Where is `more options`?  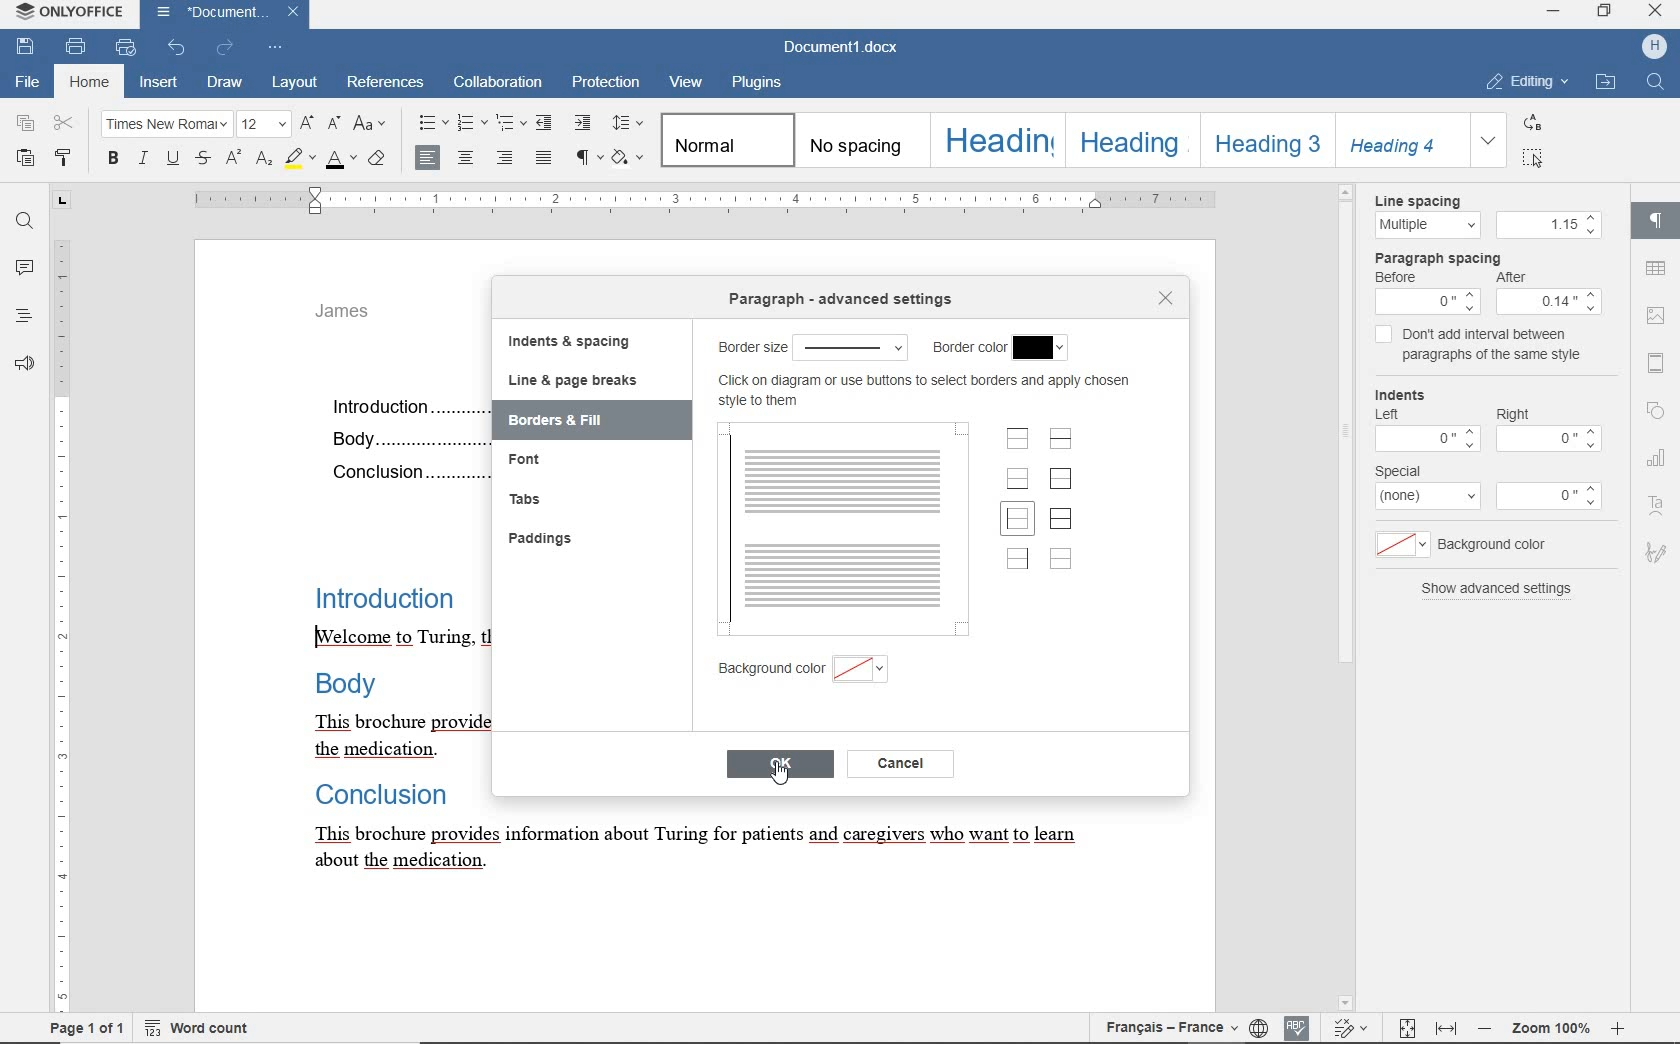
more options is located at coordinates (1425, 437).